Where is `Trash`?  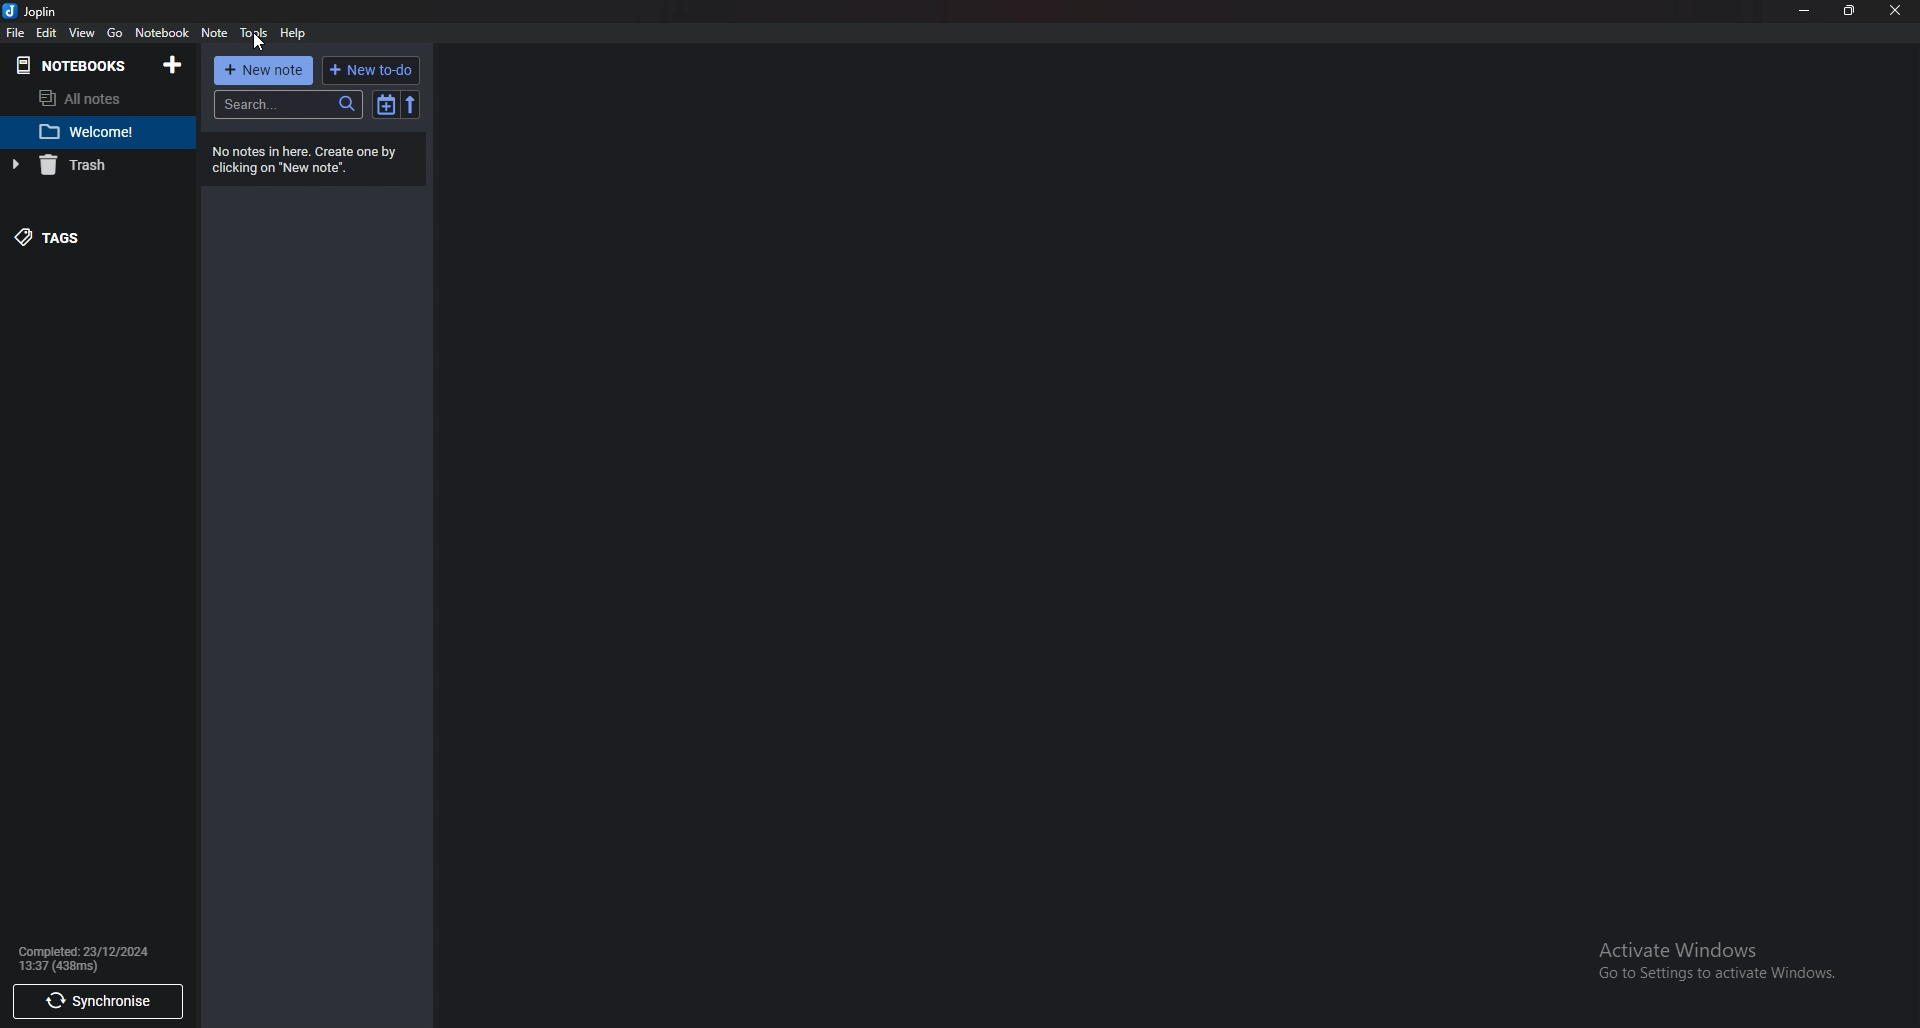 Trash is located at coordinates (84, 166).